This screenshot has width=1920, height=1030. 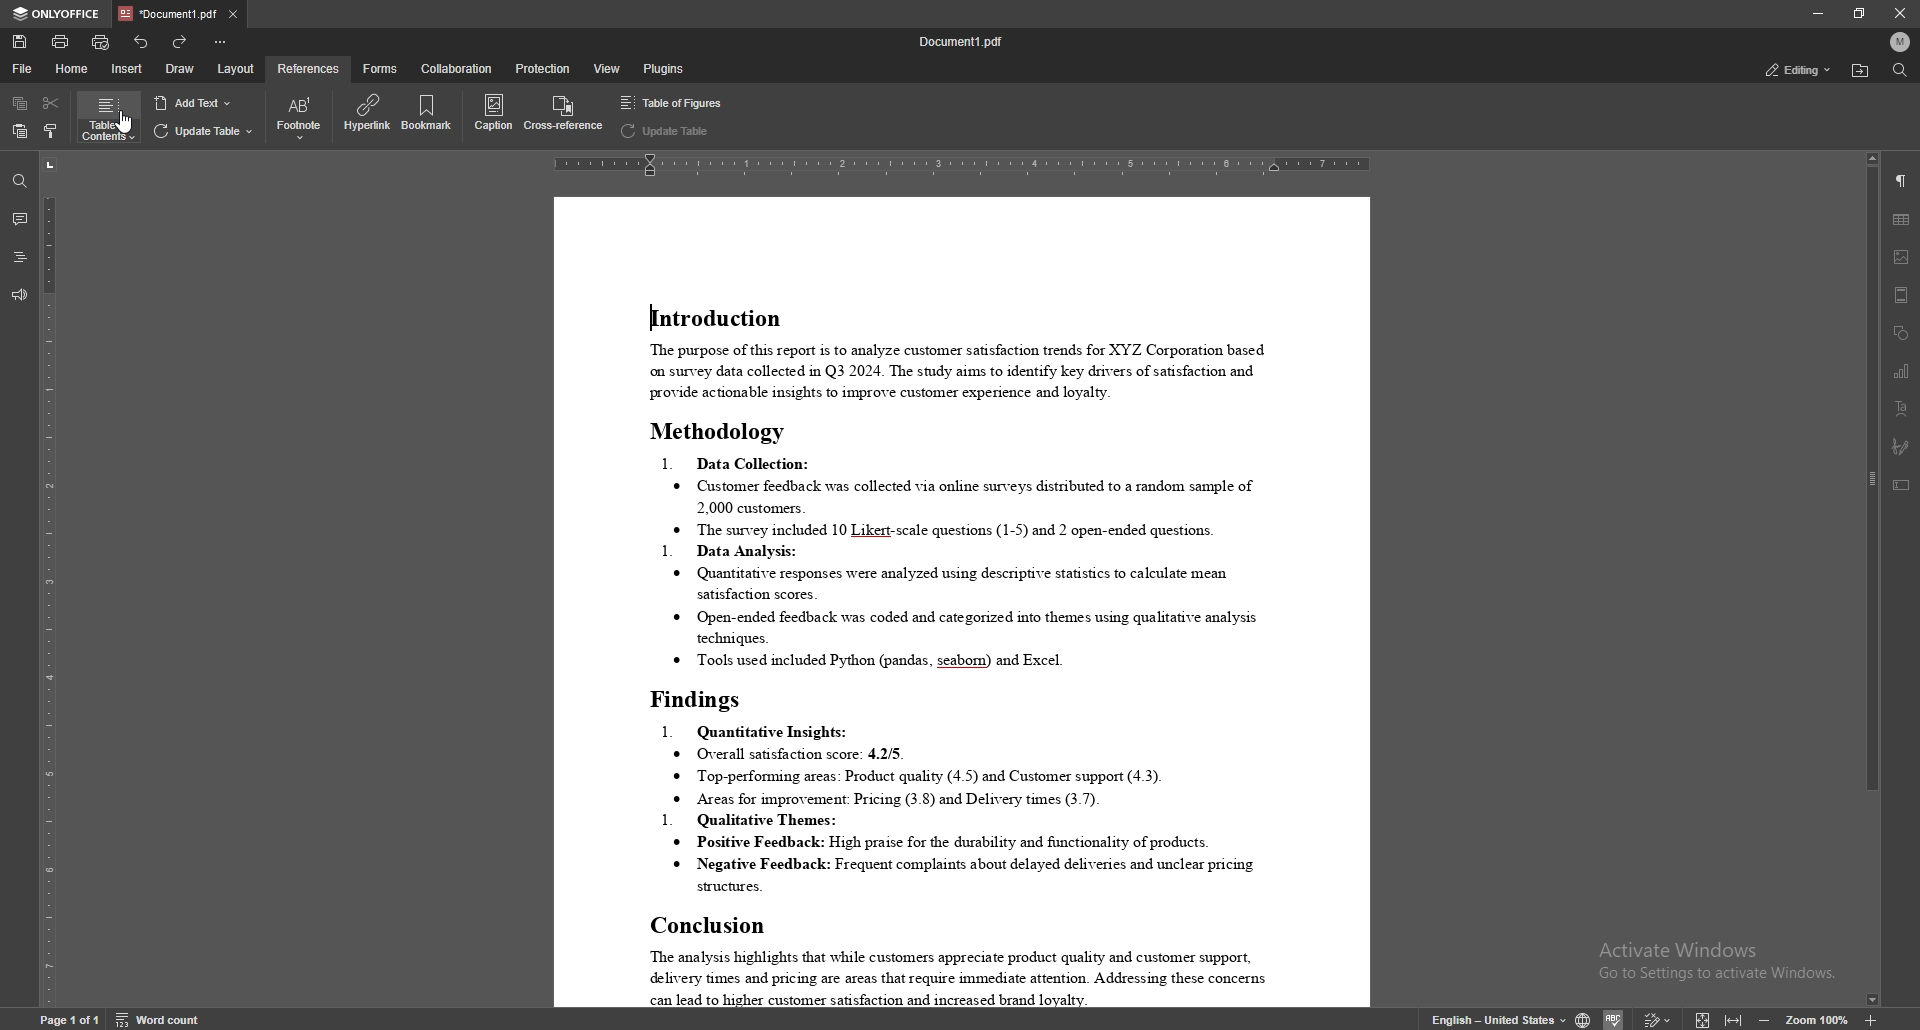 I want to click on , so click(x=1613, y=1019).